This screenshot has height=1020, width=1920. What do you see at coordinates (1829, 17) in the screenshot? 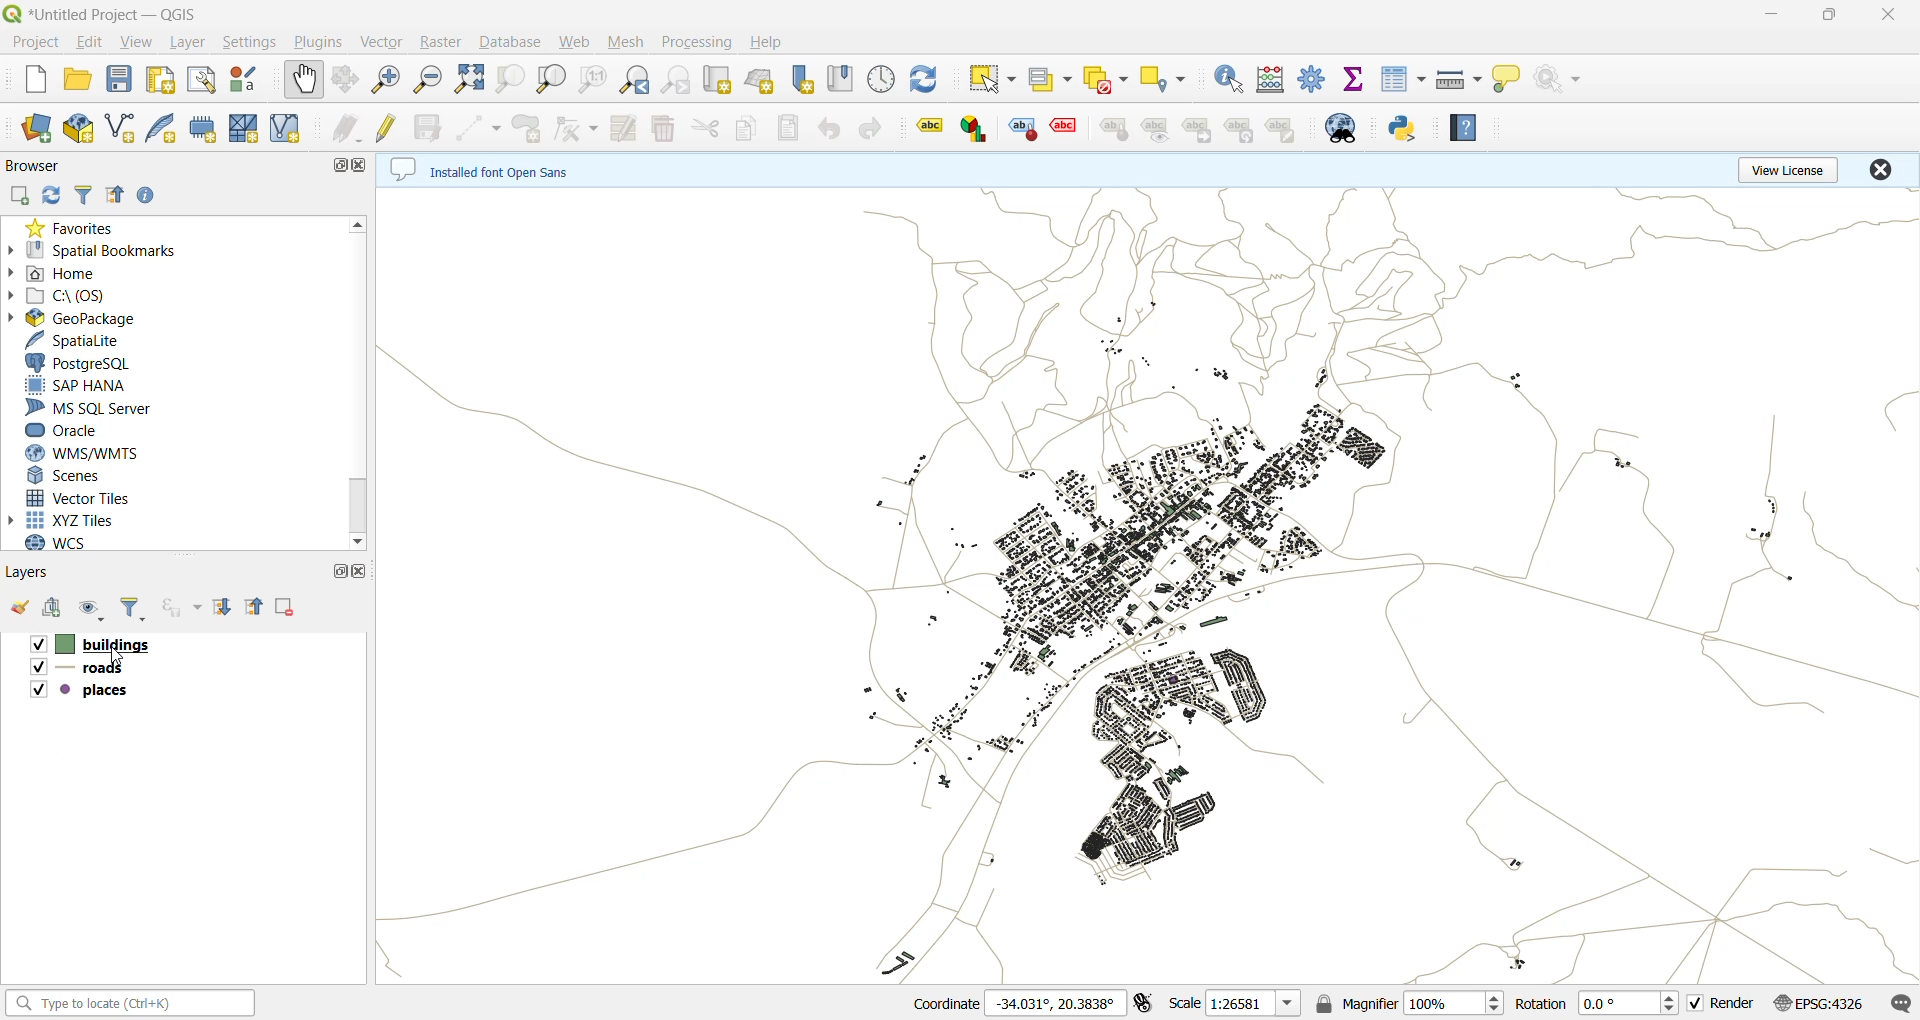
I see `maximize` at bounding box center [1829, 17].